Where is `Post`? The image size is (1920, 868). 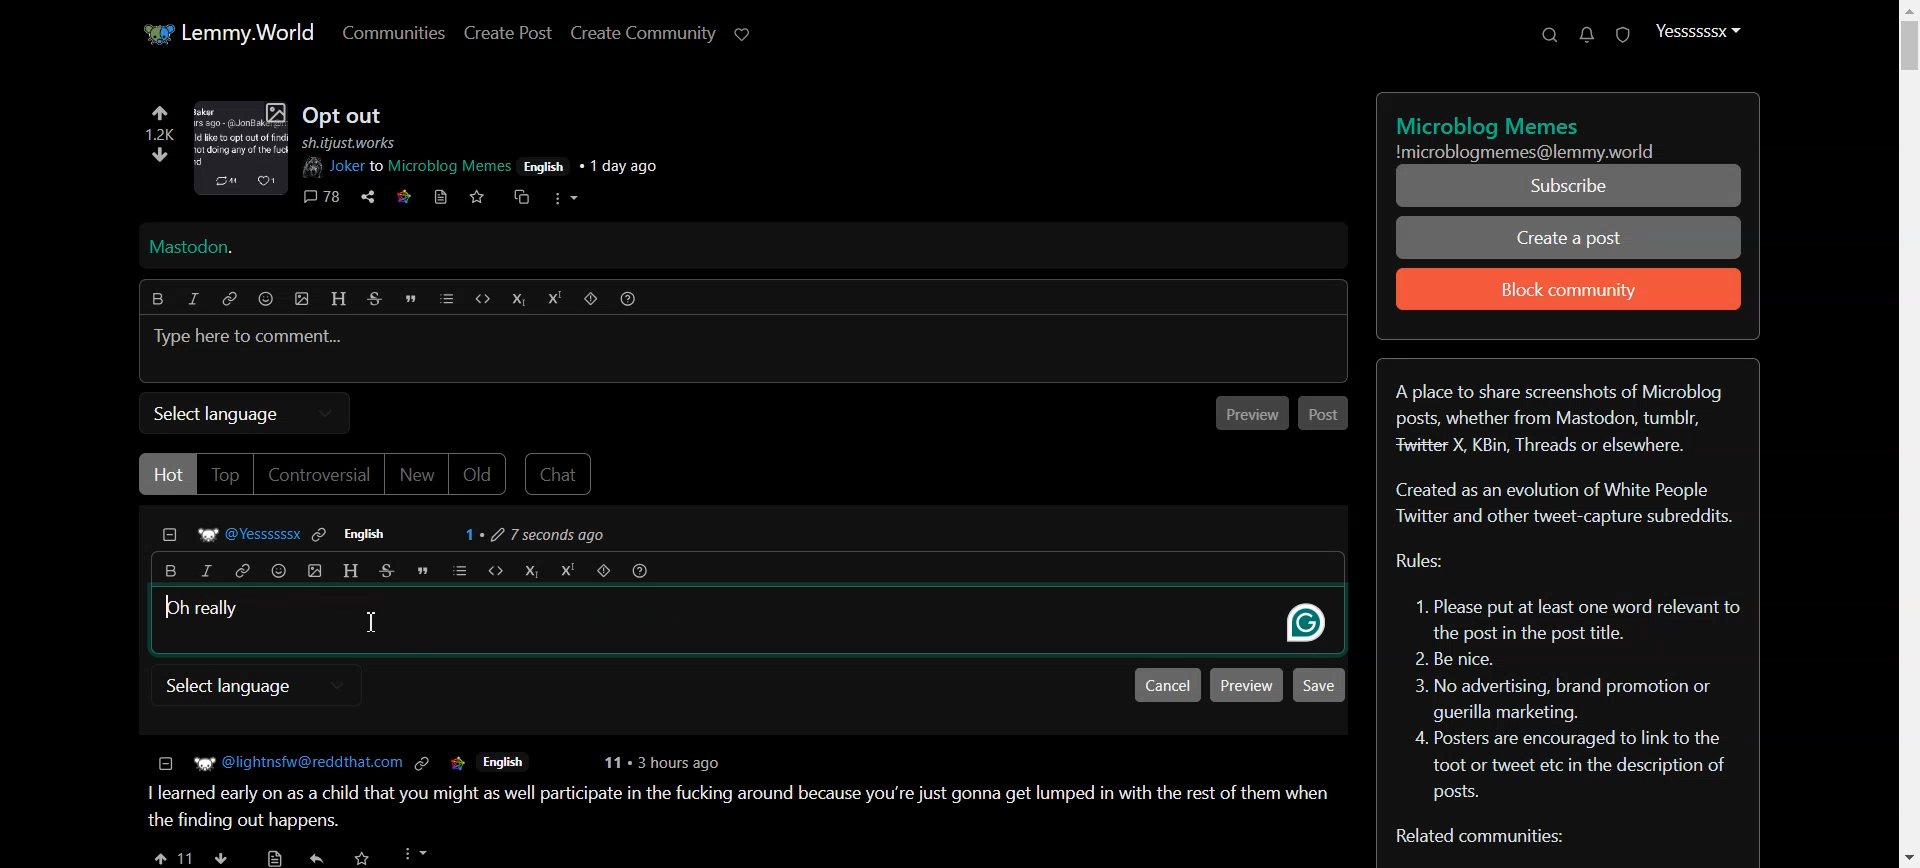
Post is located at coordinates (1326, 413).